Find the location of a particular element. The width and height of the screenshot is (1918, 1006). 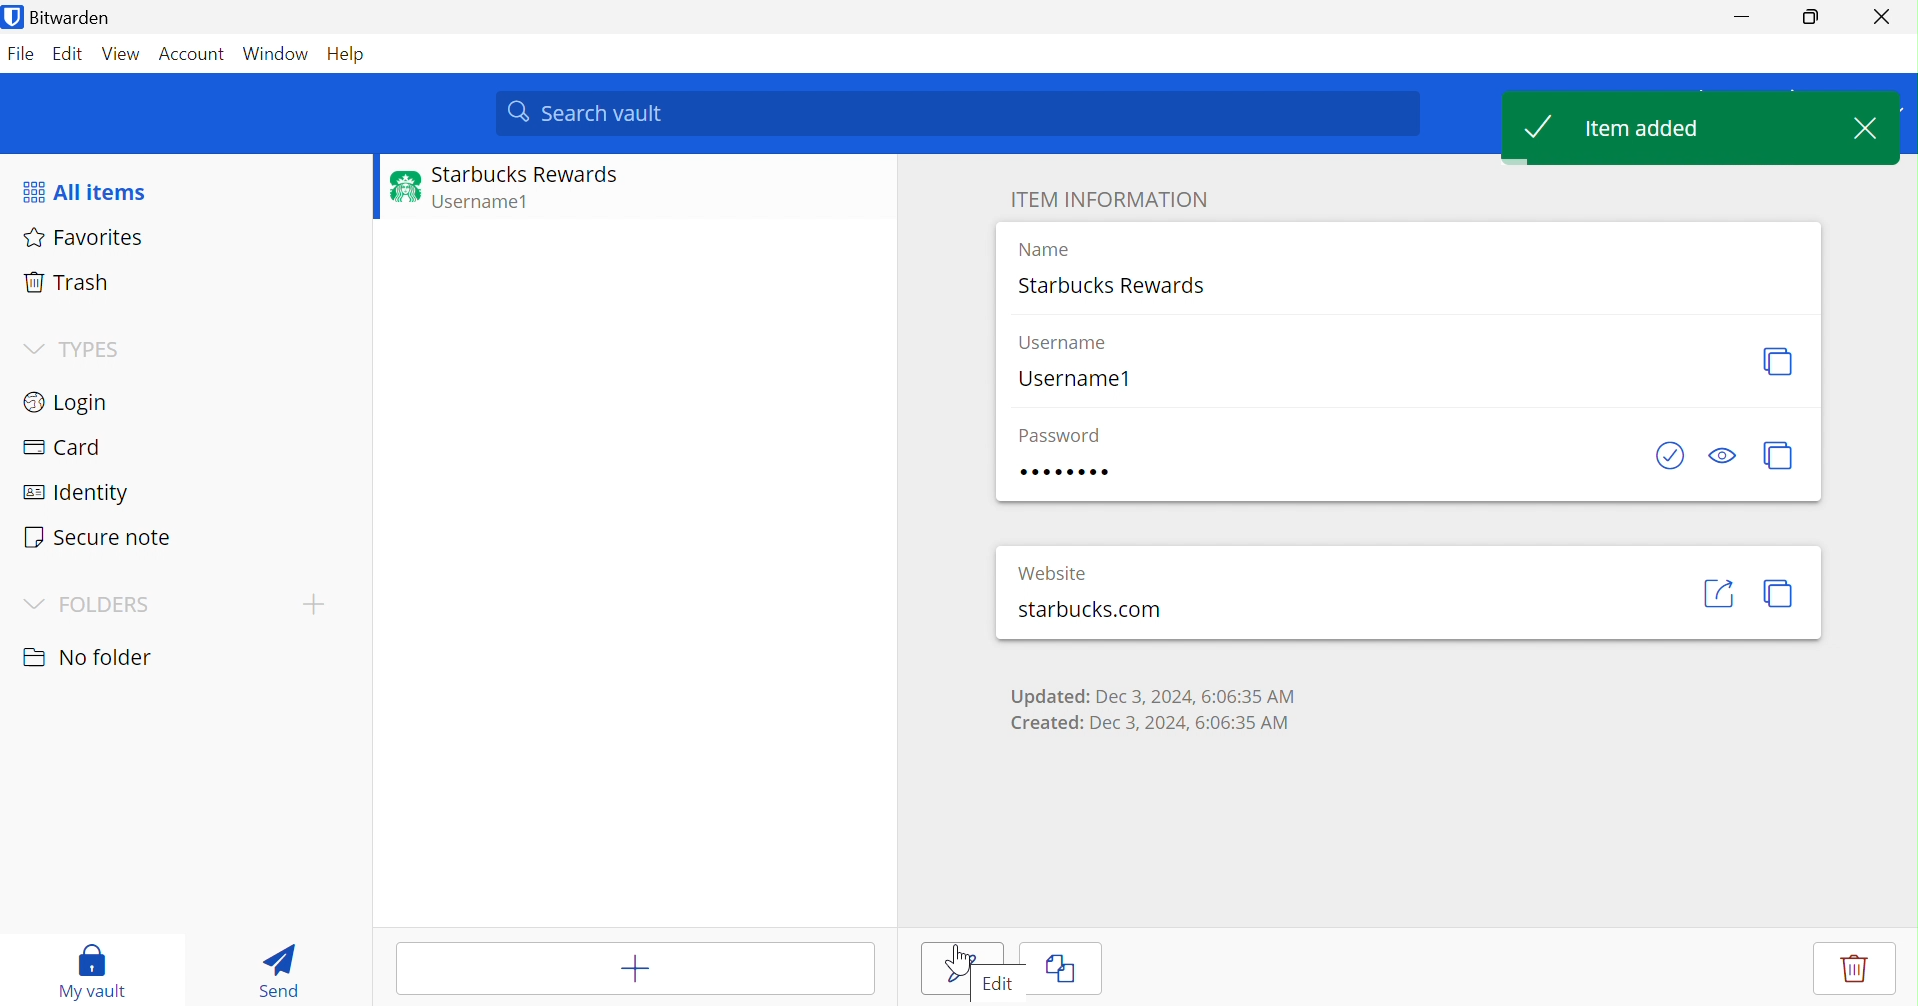

Identify is located at coordinates (75, 495).